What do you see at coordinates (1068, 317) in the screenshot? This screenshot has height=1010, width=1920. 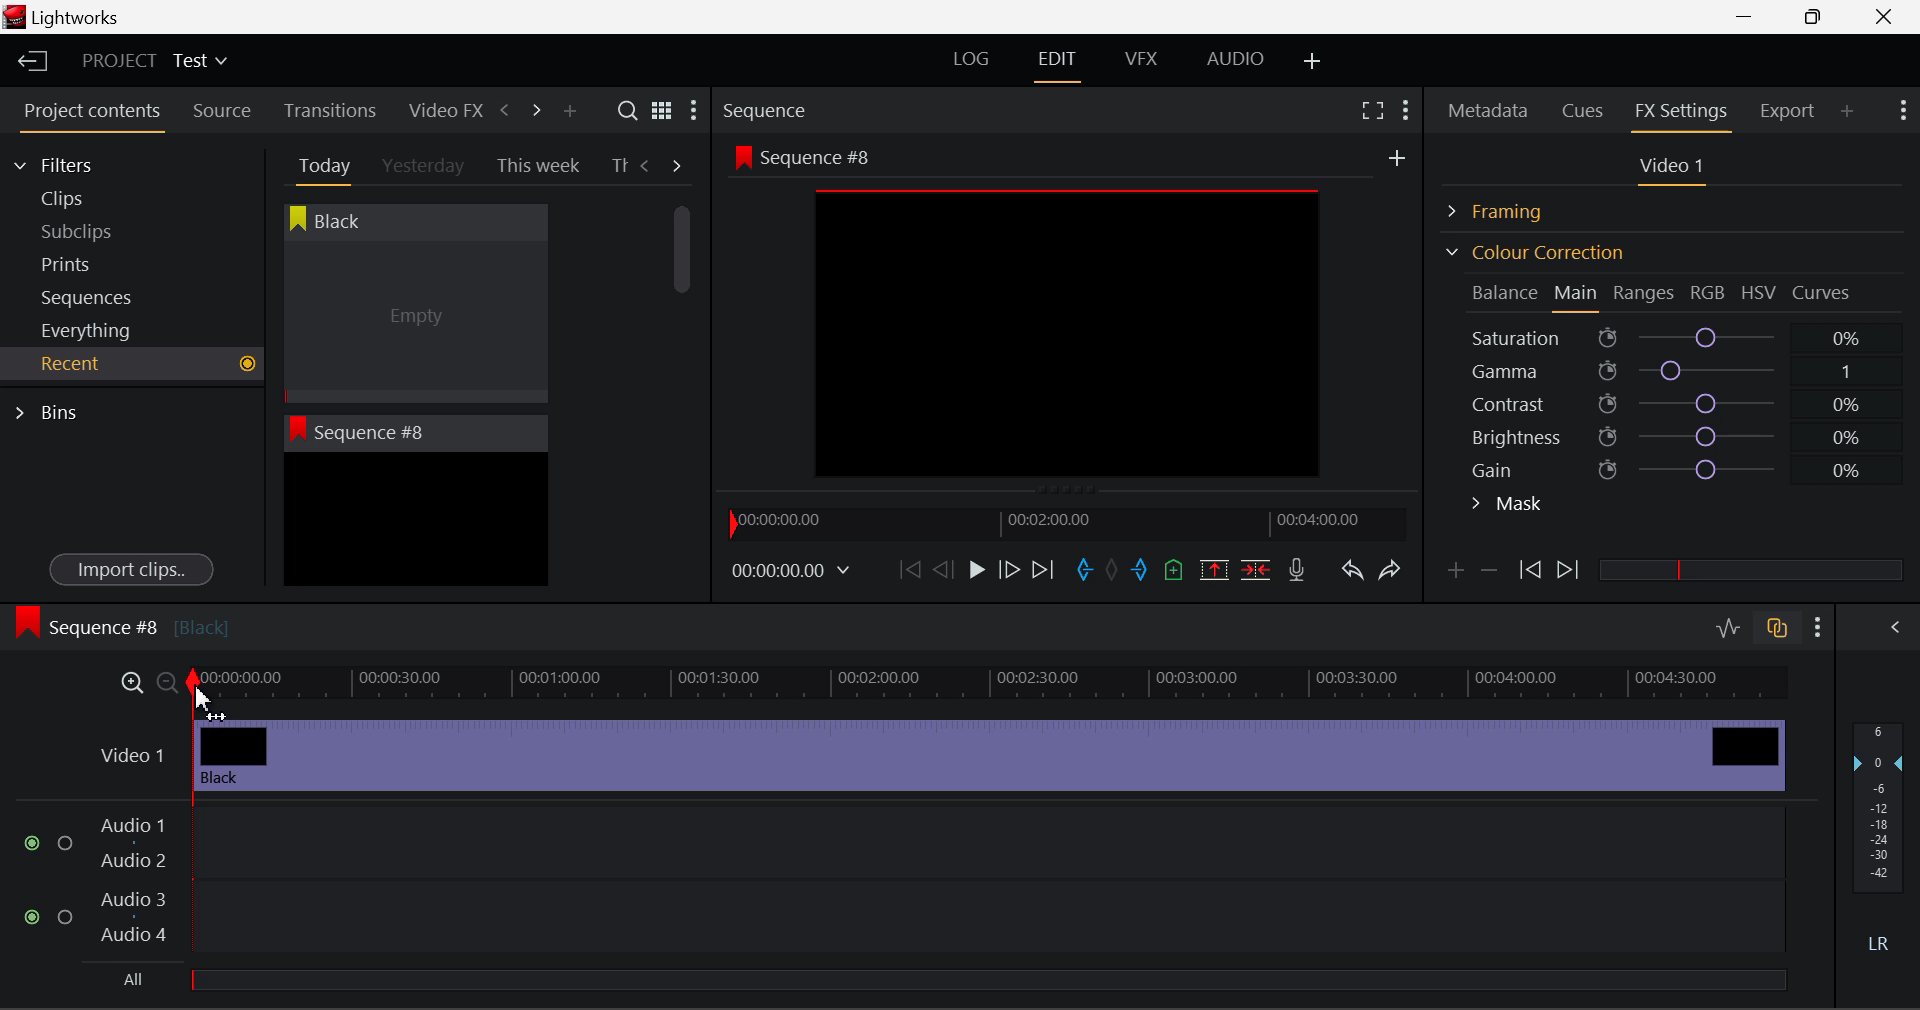 I see `Sequence #8 Preview Screen` at bounding box center [1068, 317].